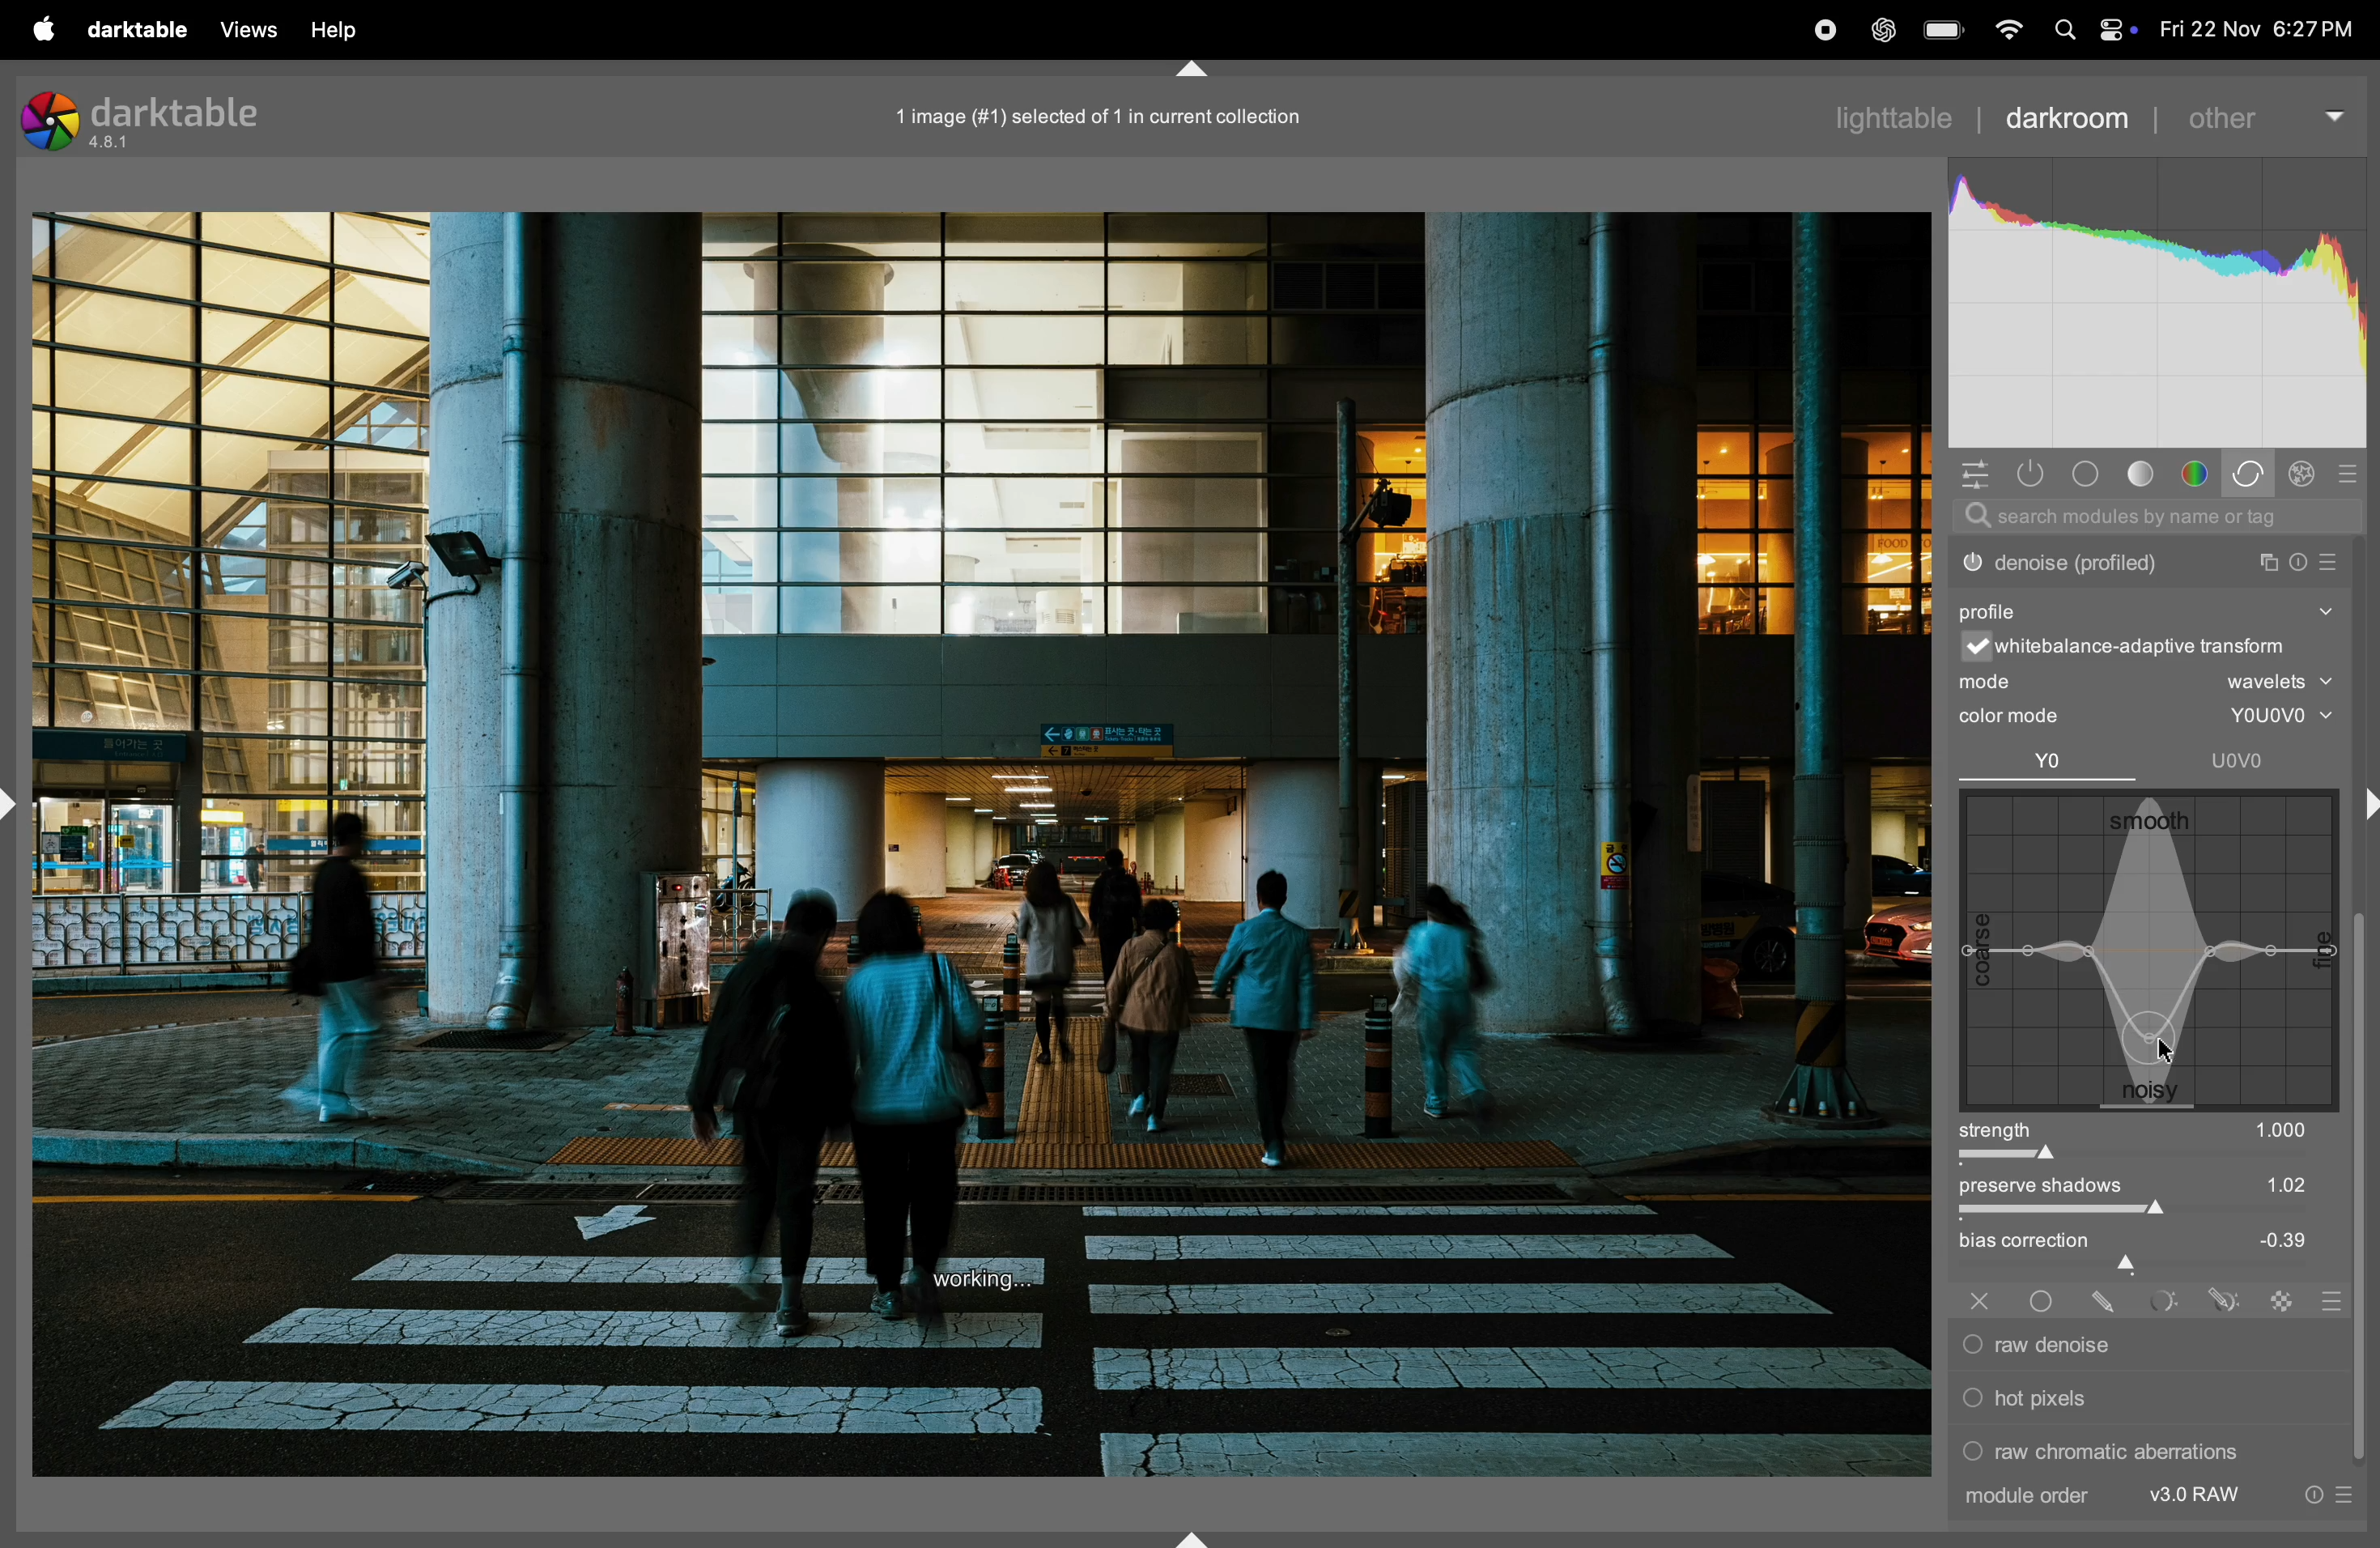 The height and width of the screenshot is (1548, 2380). What do you see at coordinates (2348, 475) in the screenshot?
I see `presets` at bounding box center [2348, 475].